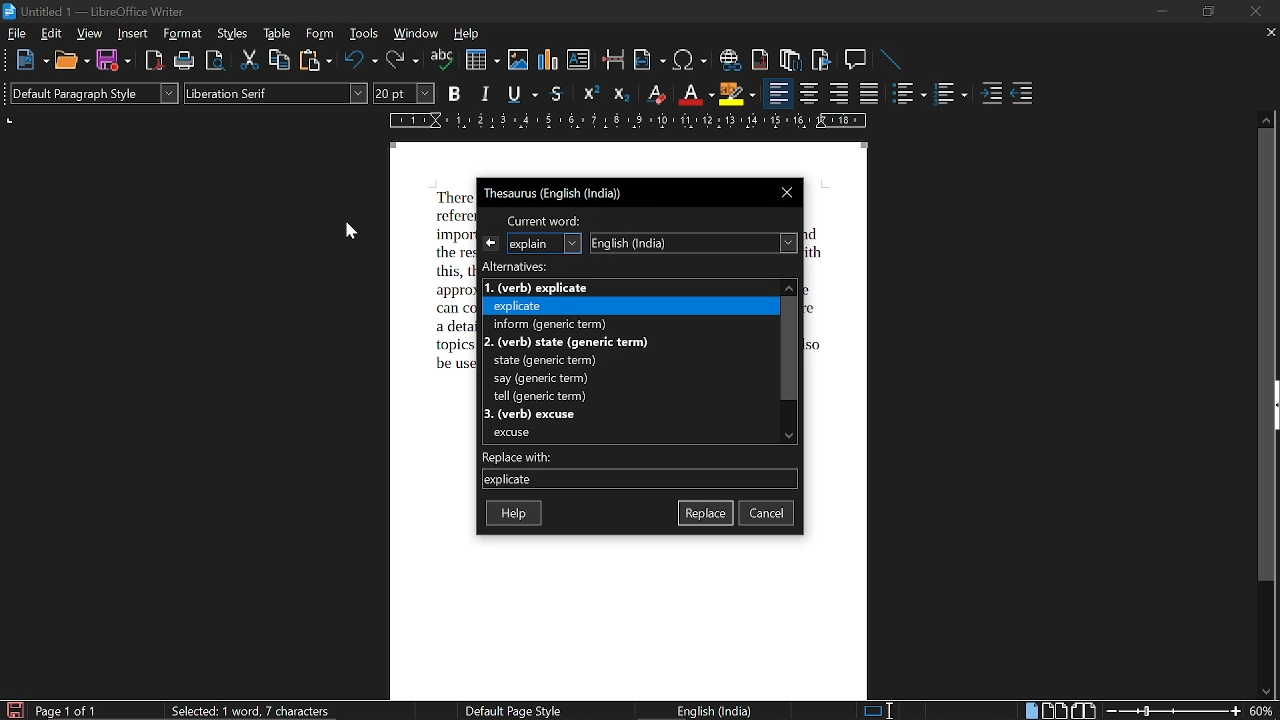 The image size is (1280, 720). What do you see at coordinates (516, 456) in the screenshot?
I see `replace with` at bounding box center [516, 456].